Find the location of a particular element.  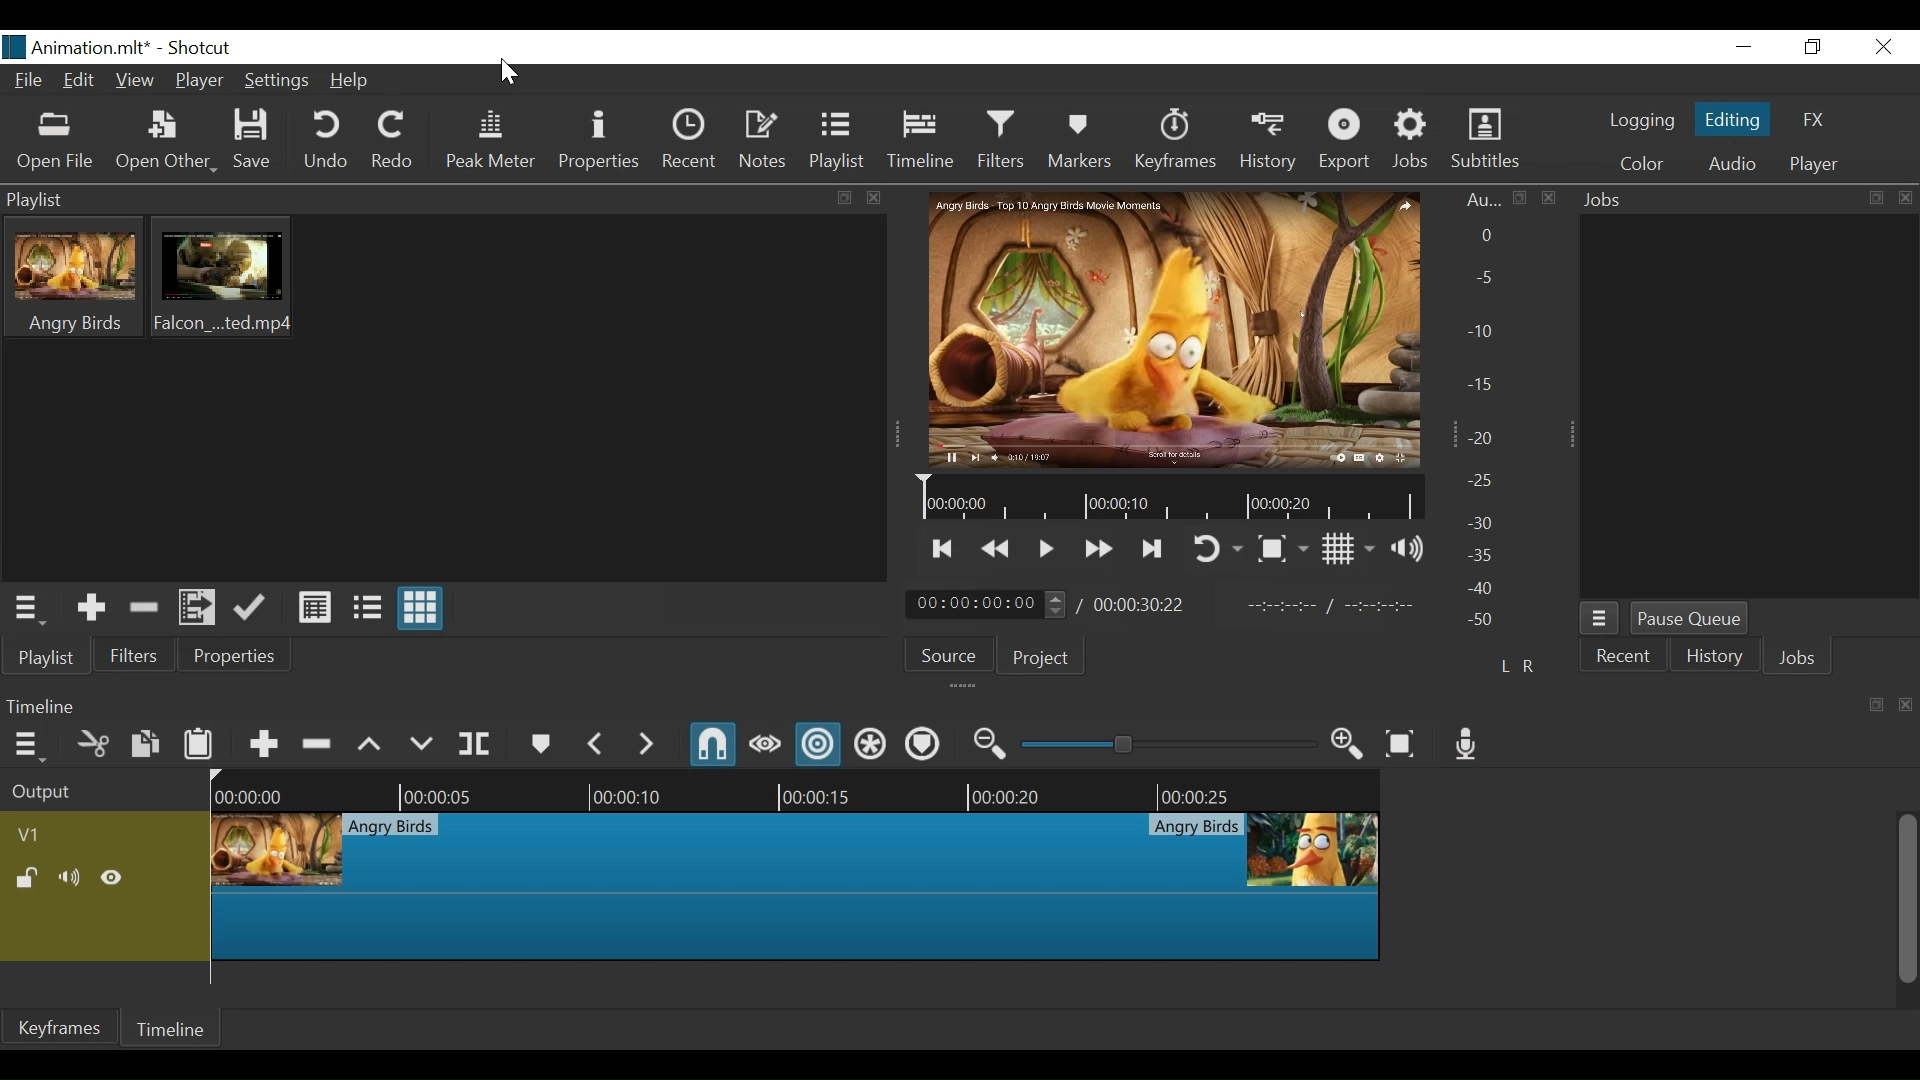

View as File is located at coordinates (367, 609).